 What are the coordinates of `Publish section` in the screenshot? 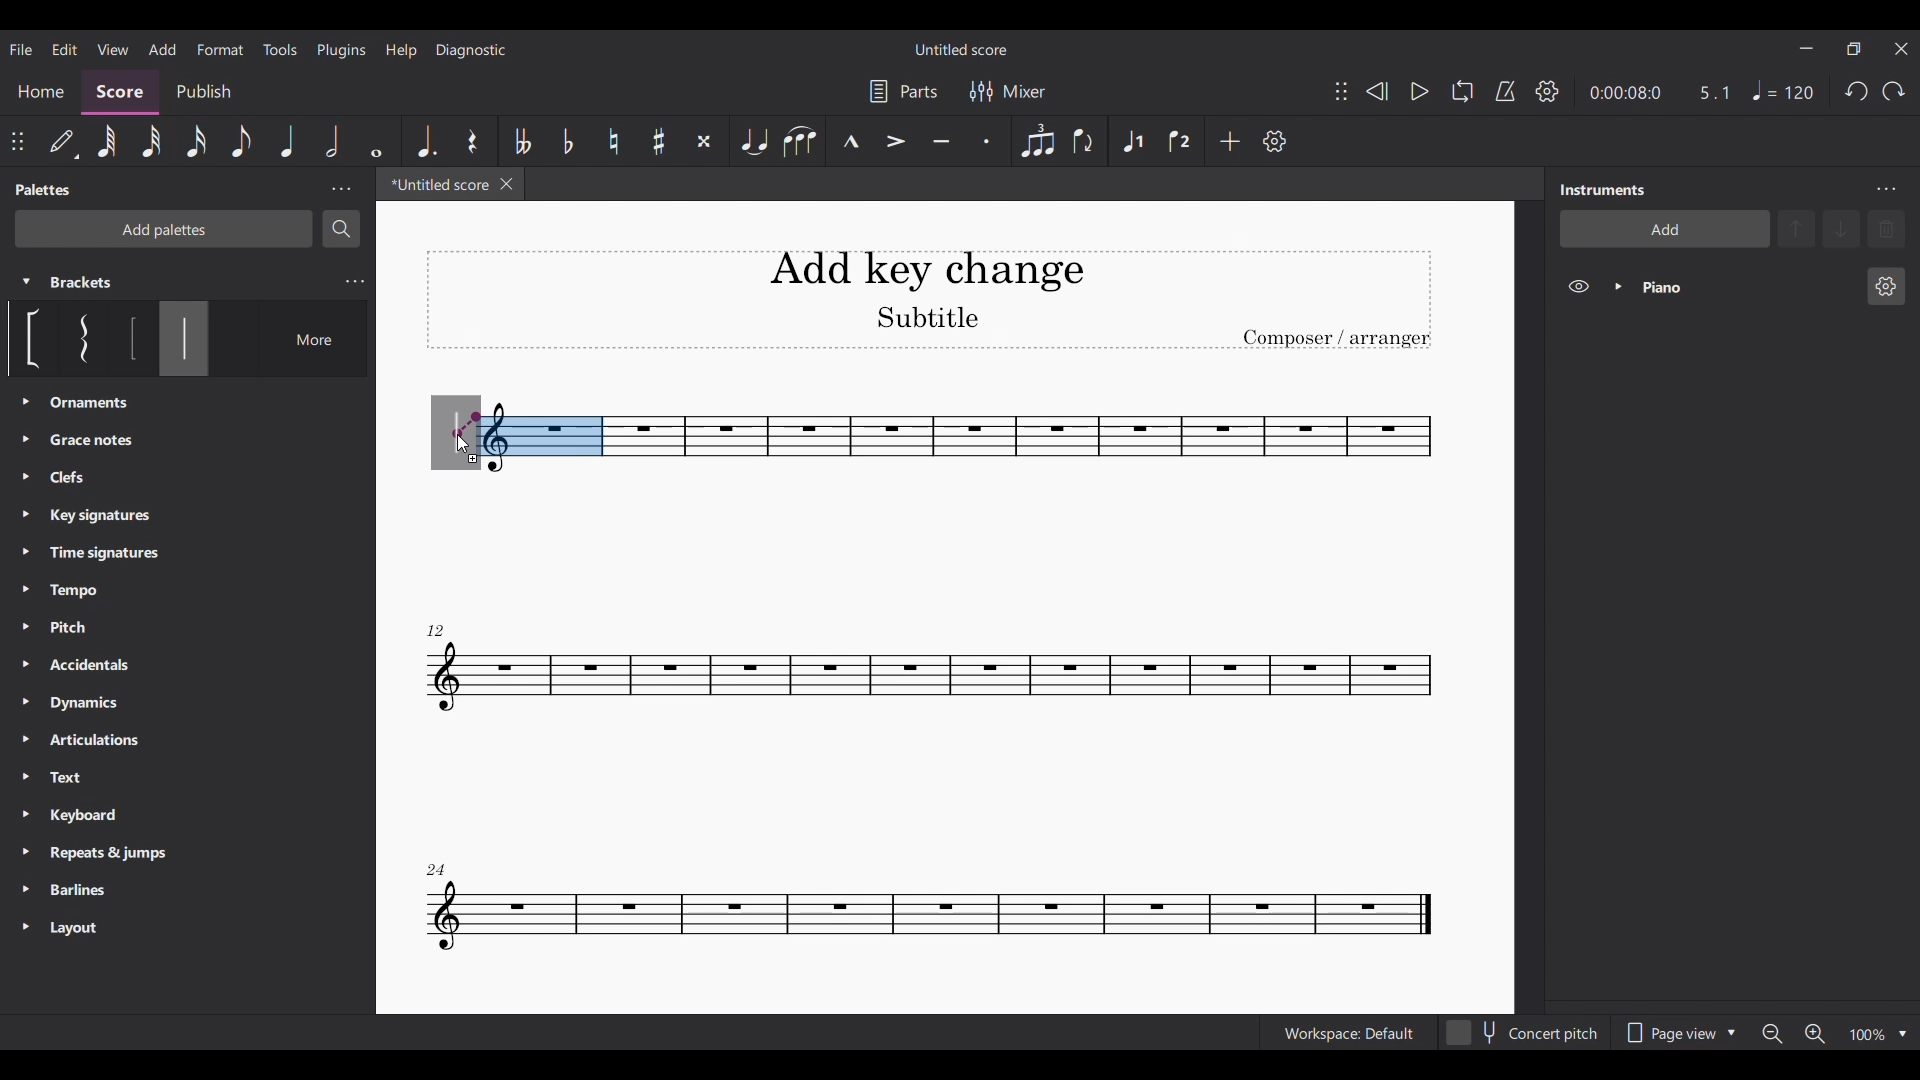 It's located at (203, 92).